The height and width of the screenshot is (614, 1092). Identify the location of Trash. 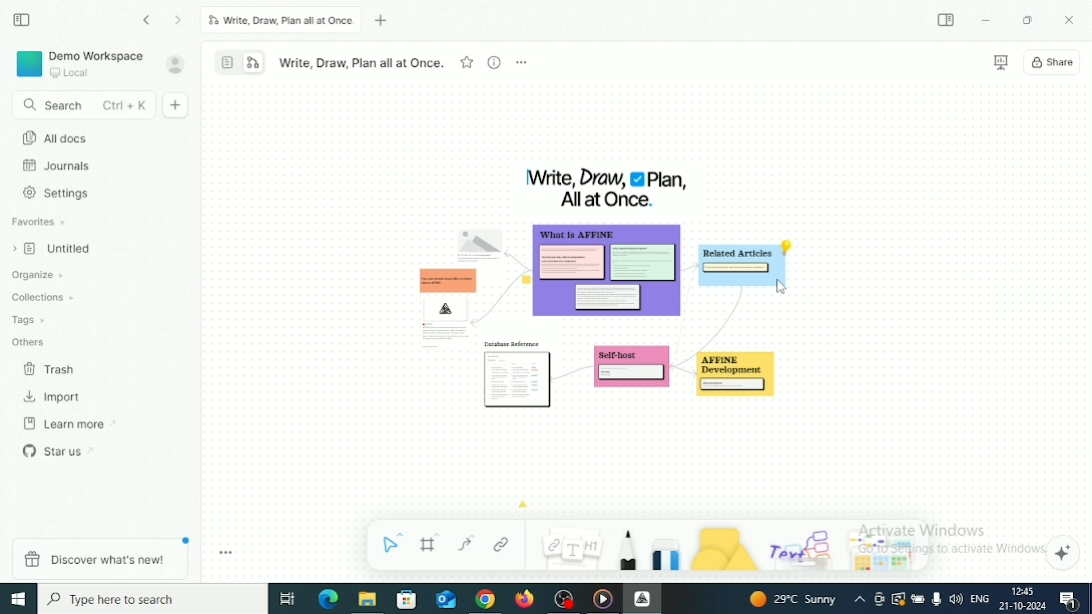
(51, 370).